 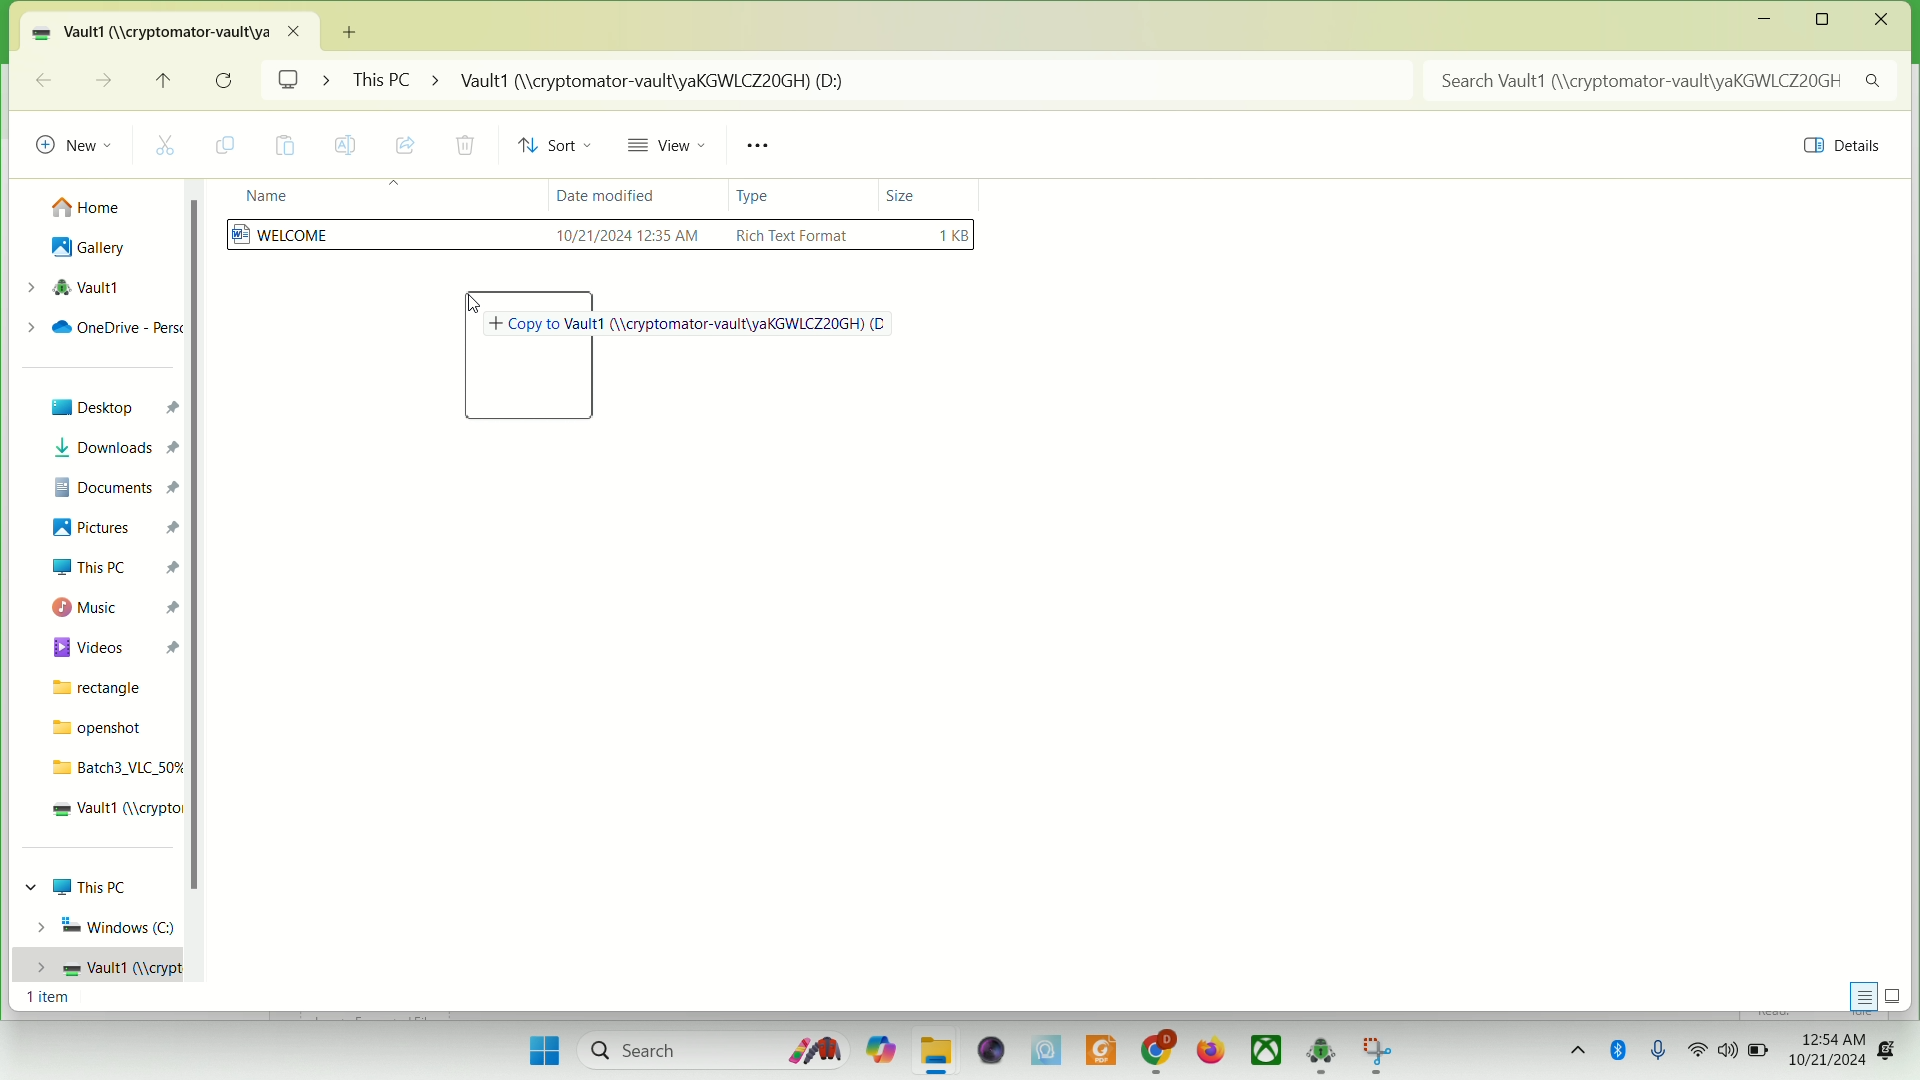 I want to click on delete, so click(x=464, y=146).